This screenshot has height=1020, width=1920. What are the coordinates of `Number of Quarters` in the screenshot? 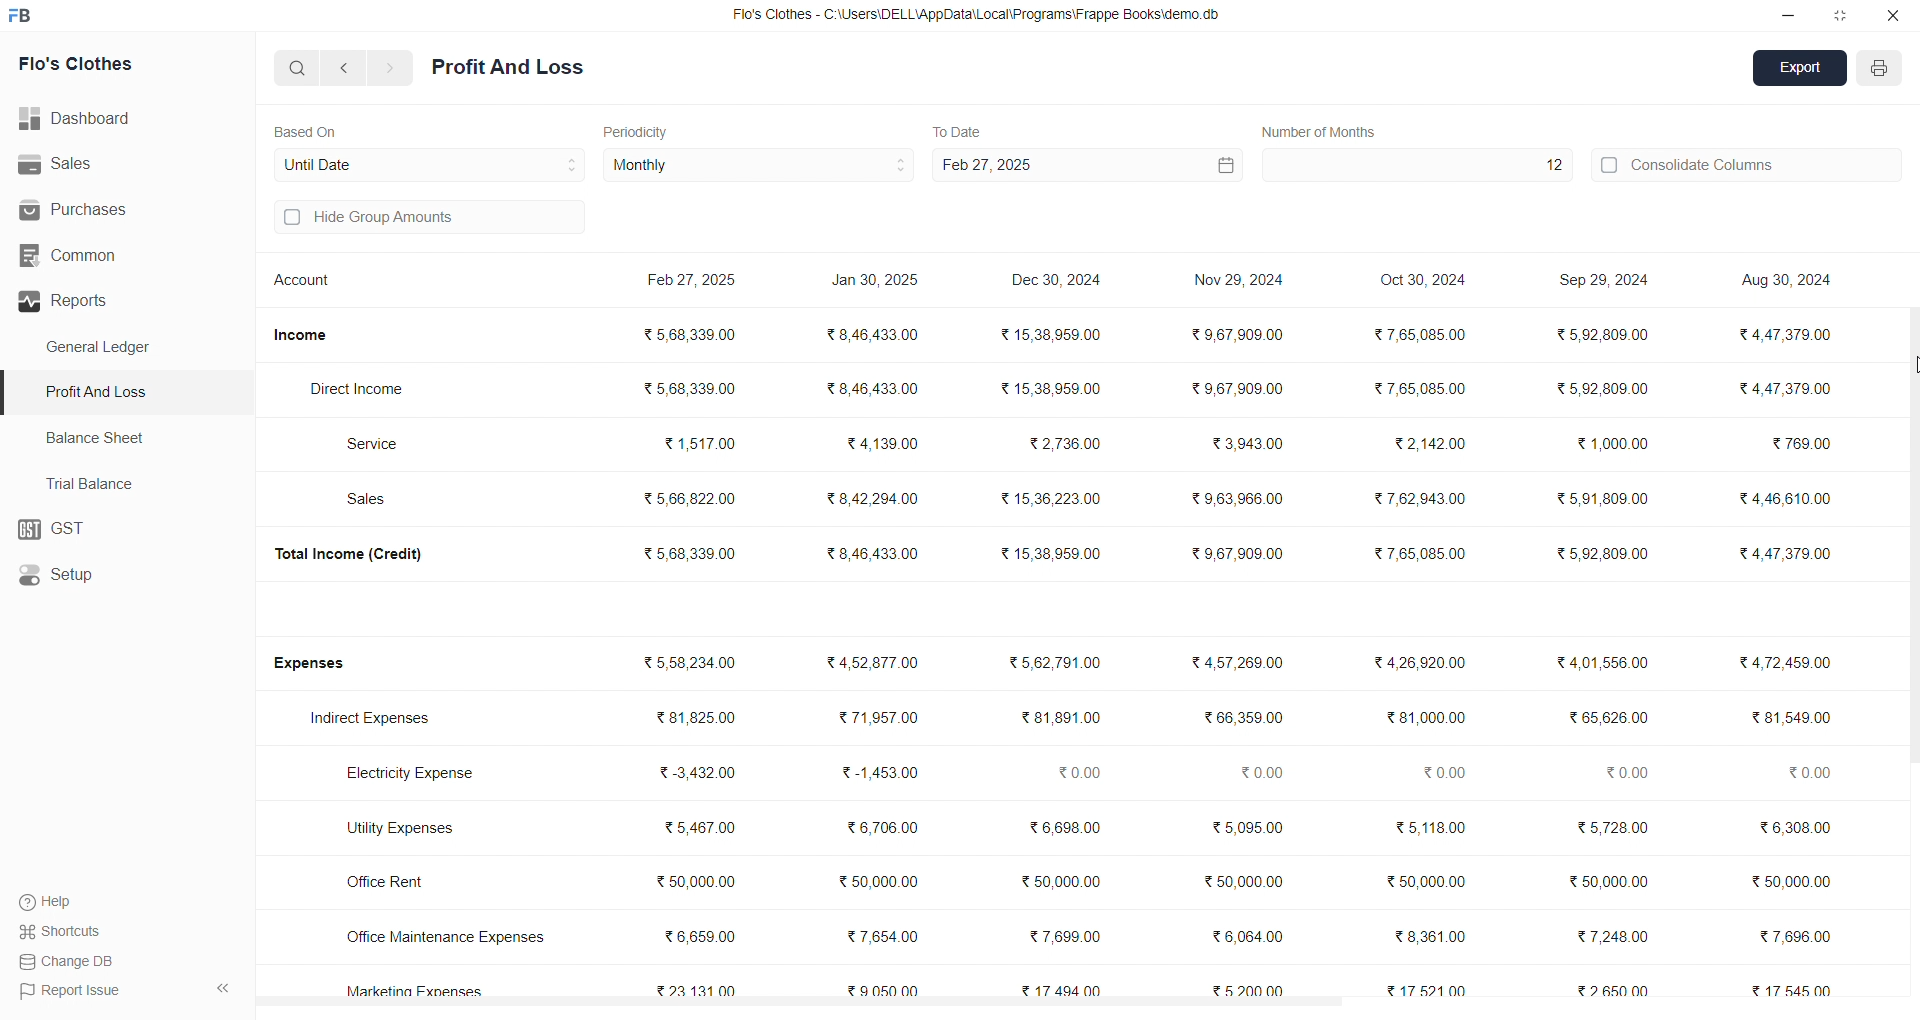 It's located at (1325, 131).